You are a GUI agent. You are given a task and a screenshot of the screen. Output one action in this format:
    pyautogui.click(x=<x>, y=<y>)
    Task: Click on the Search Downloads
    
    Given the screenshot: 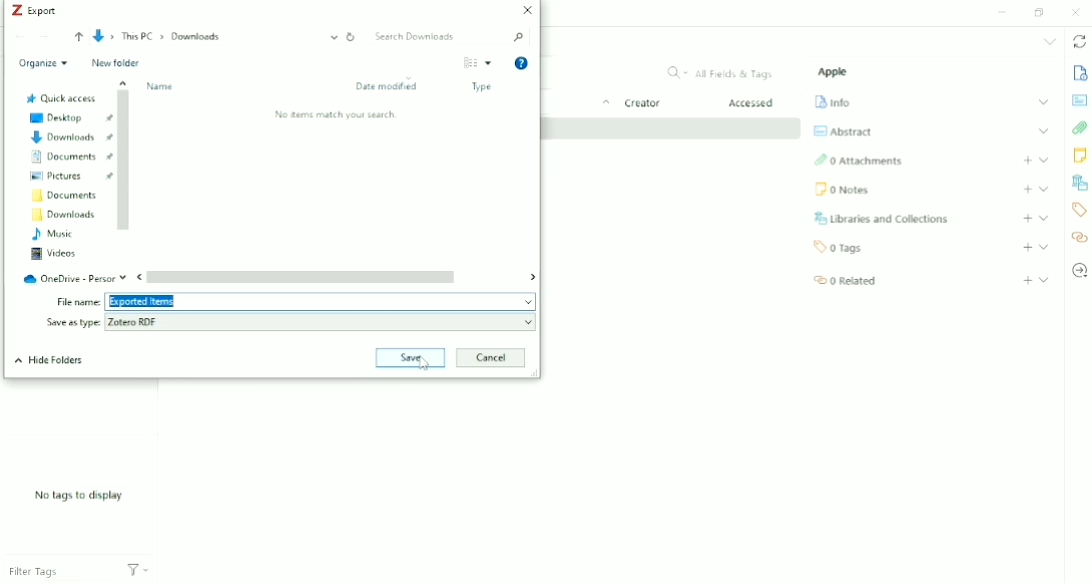 What is the action you would take?
    pyautogui.click(x=450, y=37)
    